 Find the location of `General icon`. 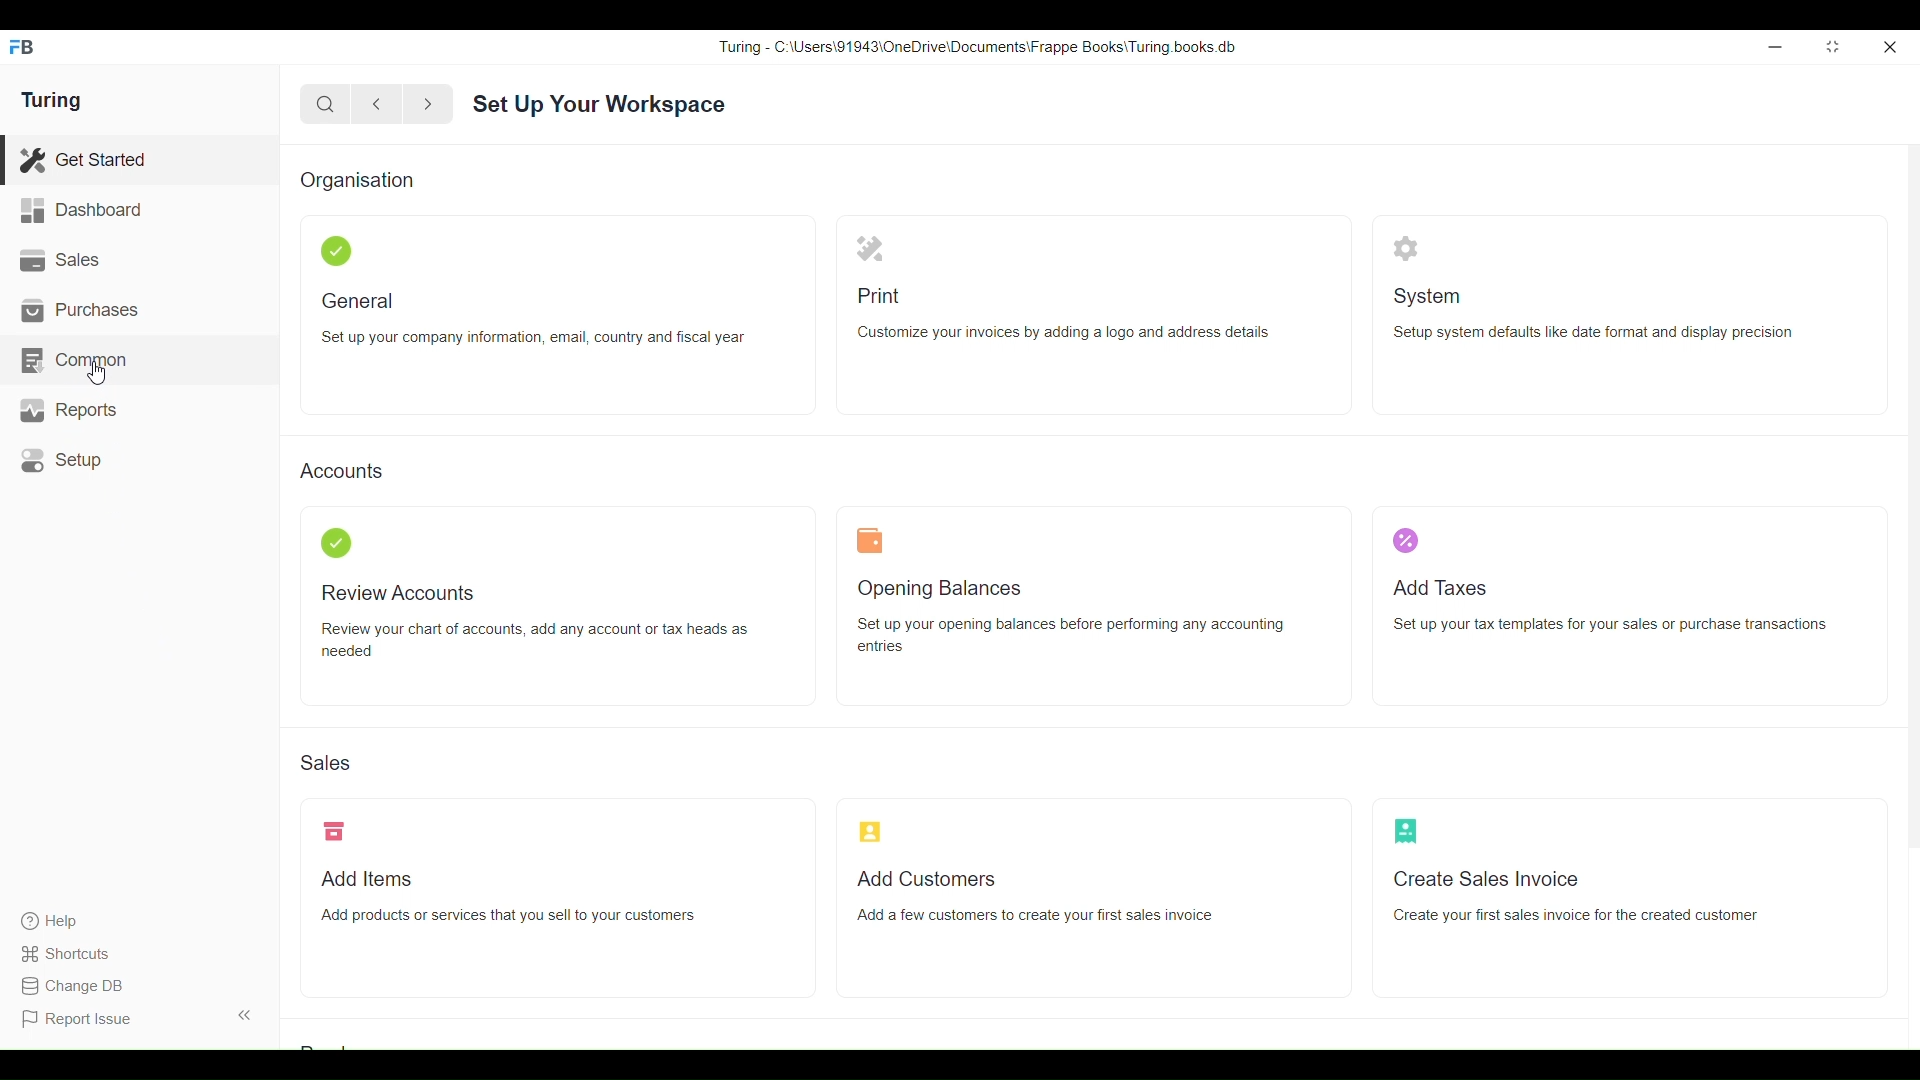

General icon is located at coordinates (336, 251).